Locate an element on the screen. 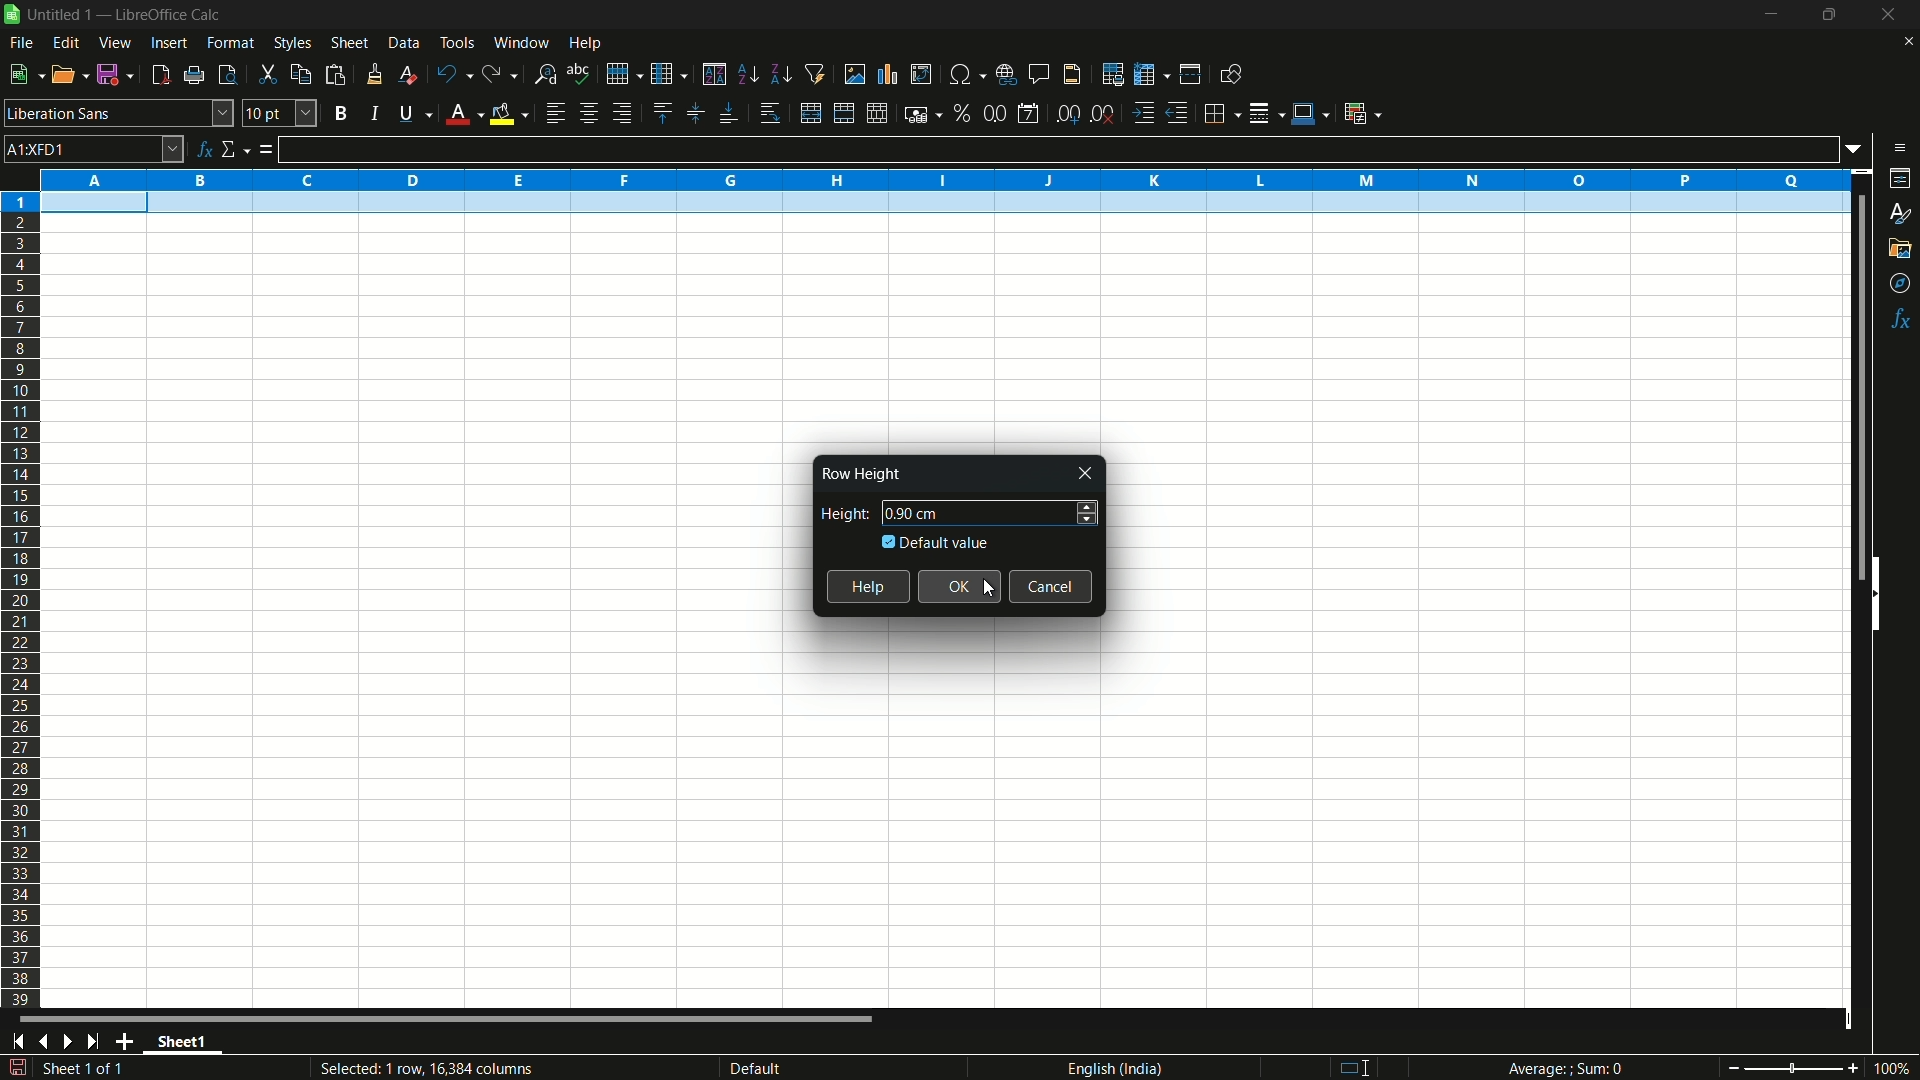  close app is located at coordinates (1883, 15).